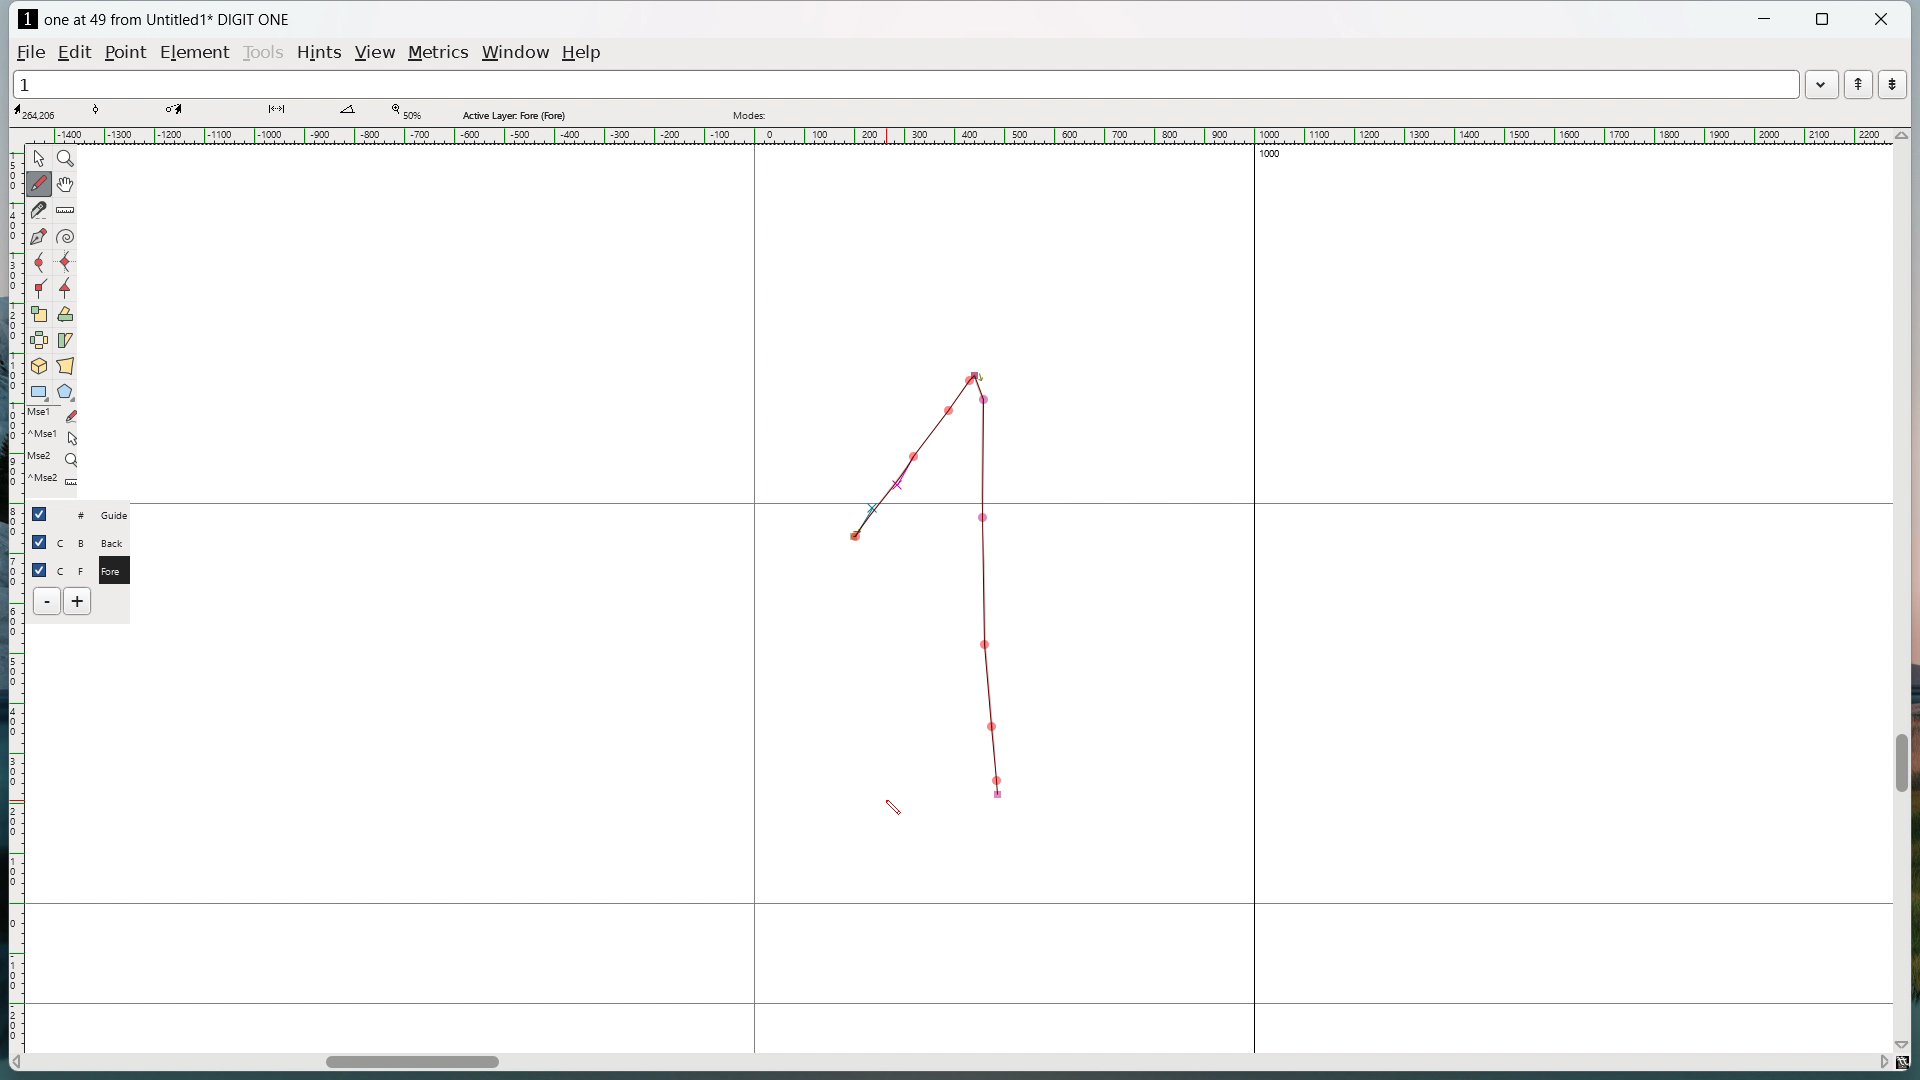 The width and height of the screenshot is (1920, 1080). Describe the element at coordinates (78, 52) in the screenshot. I see `edit` at that location.